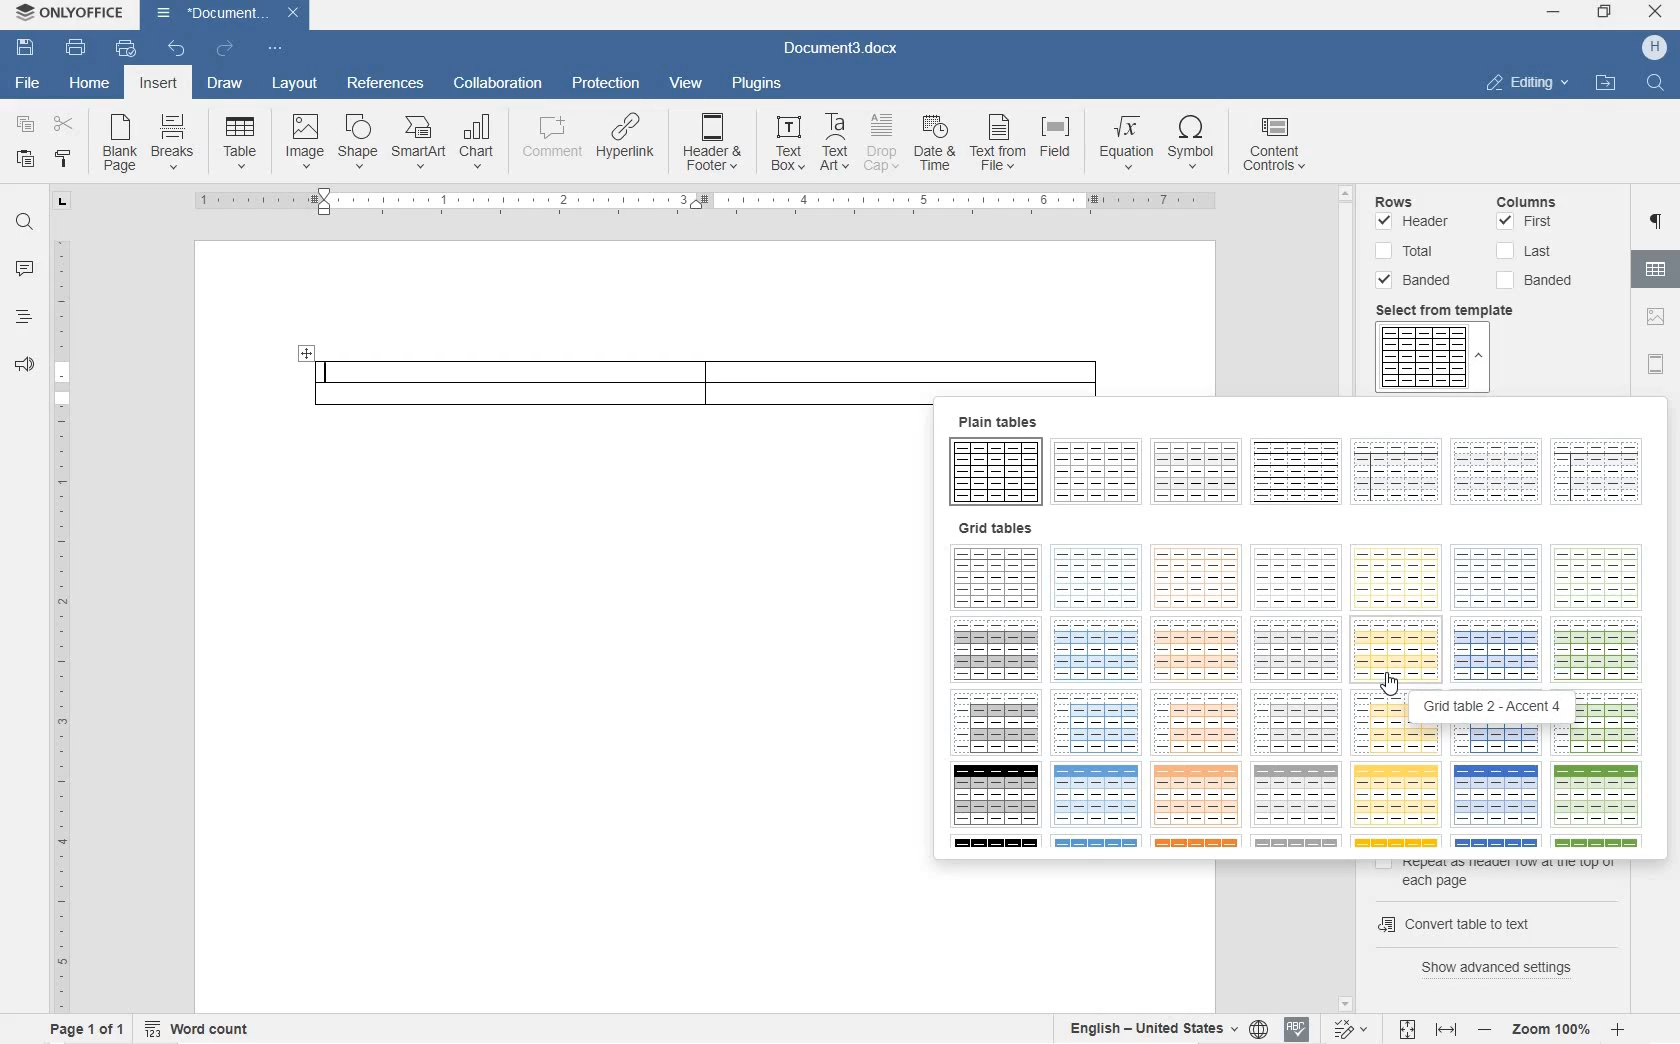  I want to click on comment, so click(548, 142).